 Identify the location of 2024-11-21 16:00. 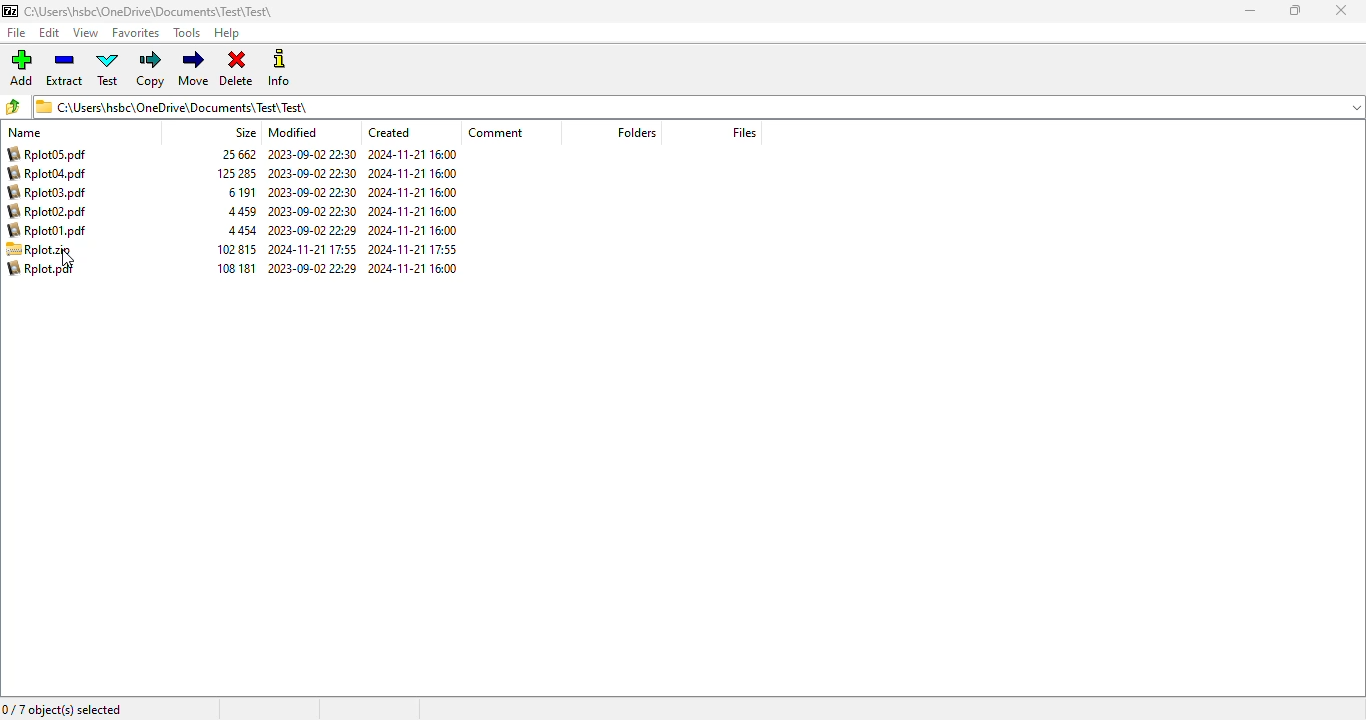
(413, 192).